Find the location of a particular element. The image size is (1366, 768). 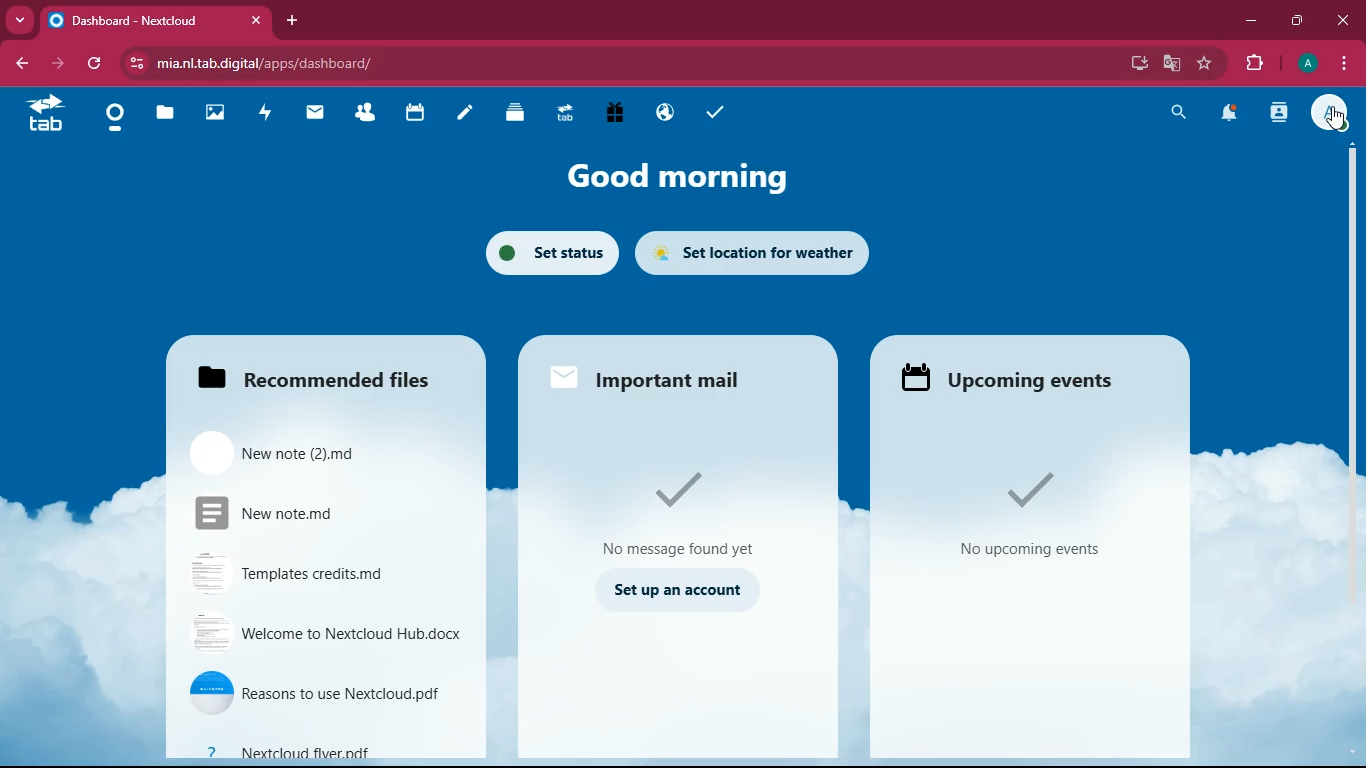

calendar is located at coordinates (417, 114).